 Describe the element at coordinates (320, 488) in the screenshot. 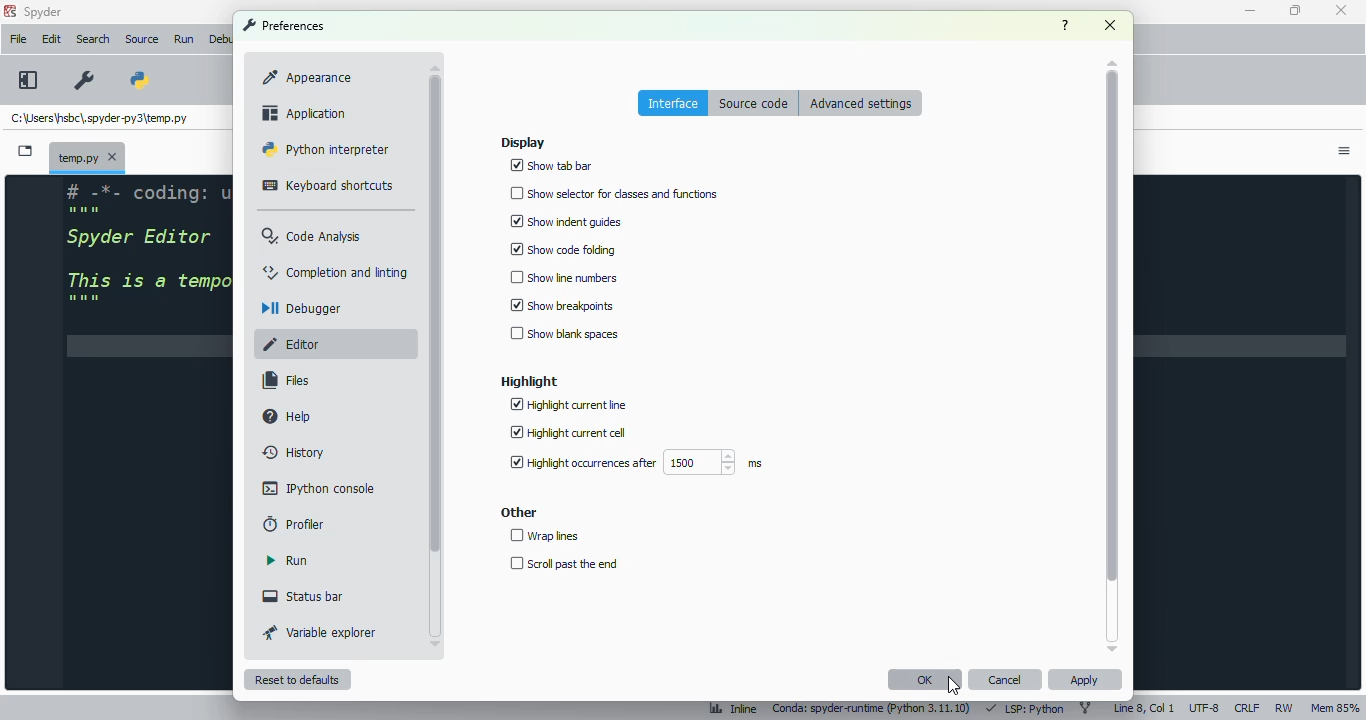

I see `IPython console` at that location.